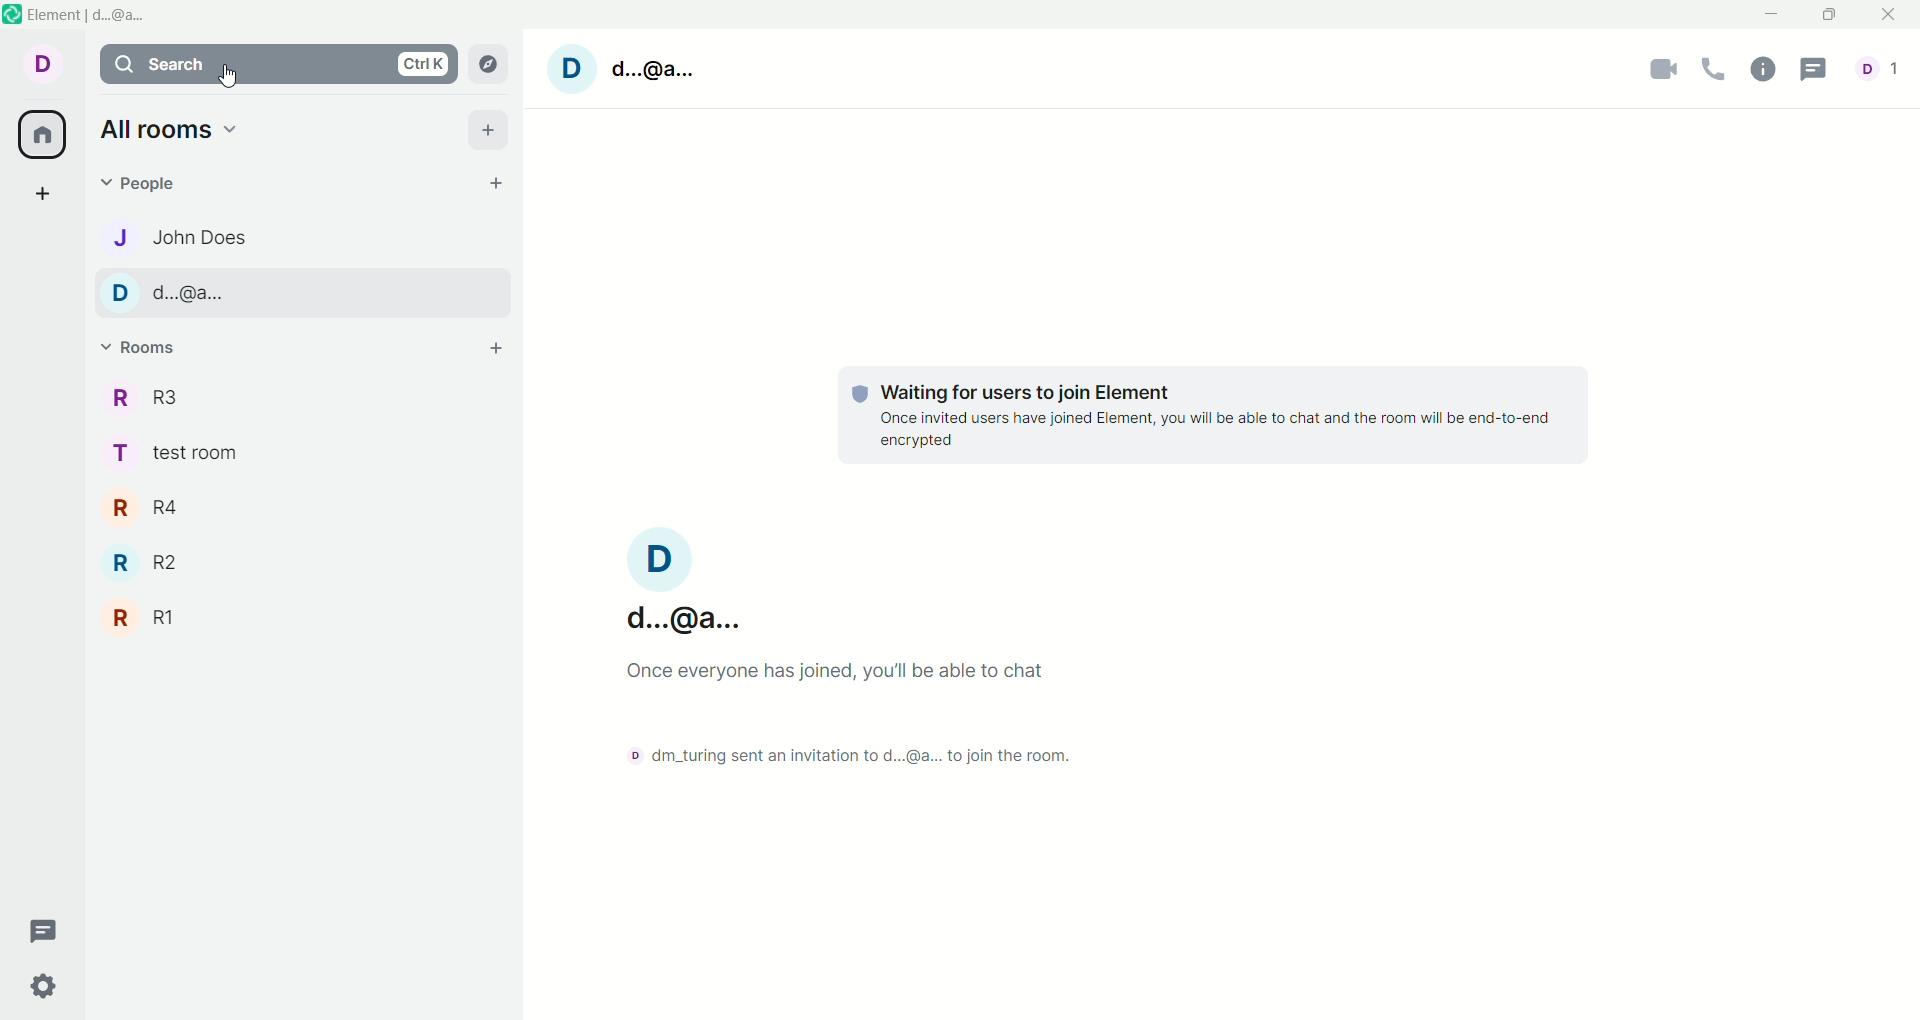 Image resolution: width=1920 pixels, height=1020 pixels. Describe the element at coordinates (1821, 68) in the screenshot. I see `thread` at that location.